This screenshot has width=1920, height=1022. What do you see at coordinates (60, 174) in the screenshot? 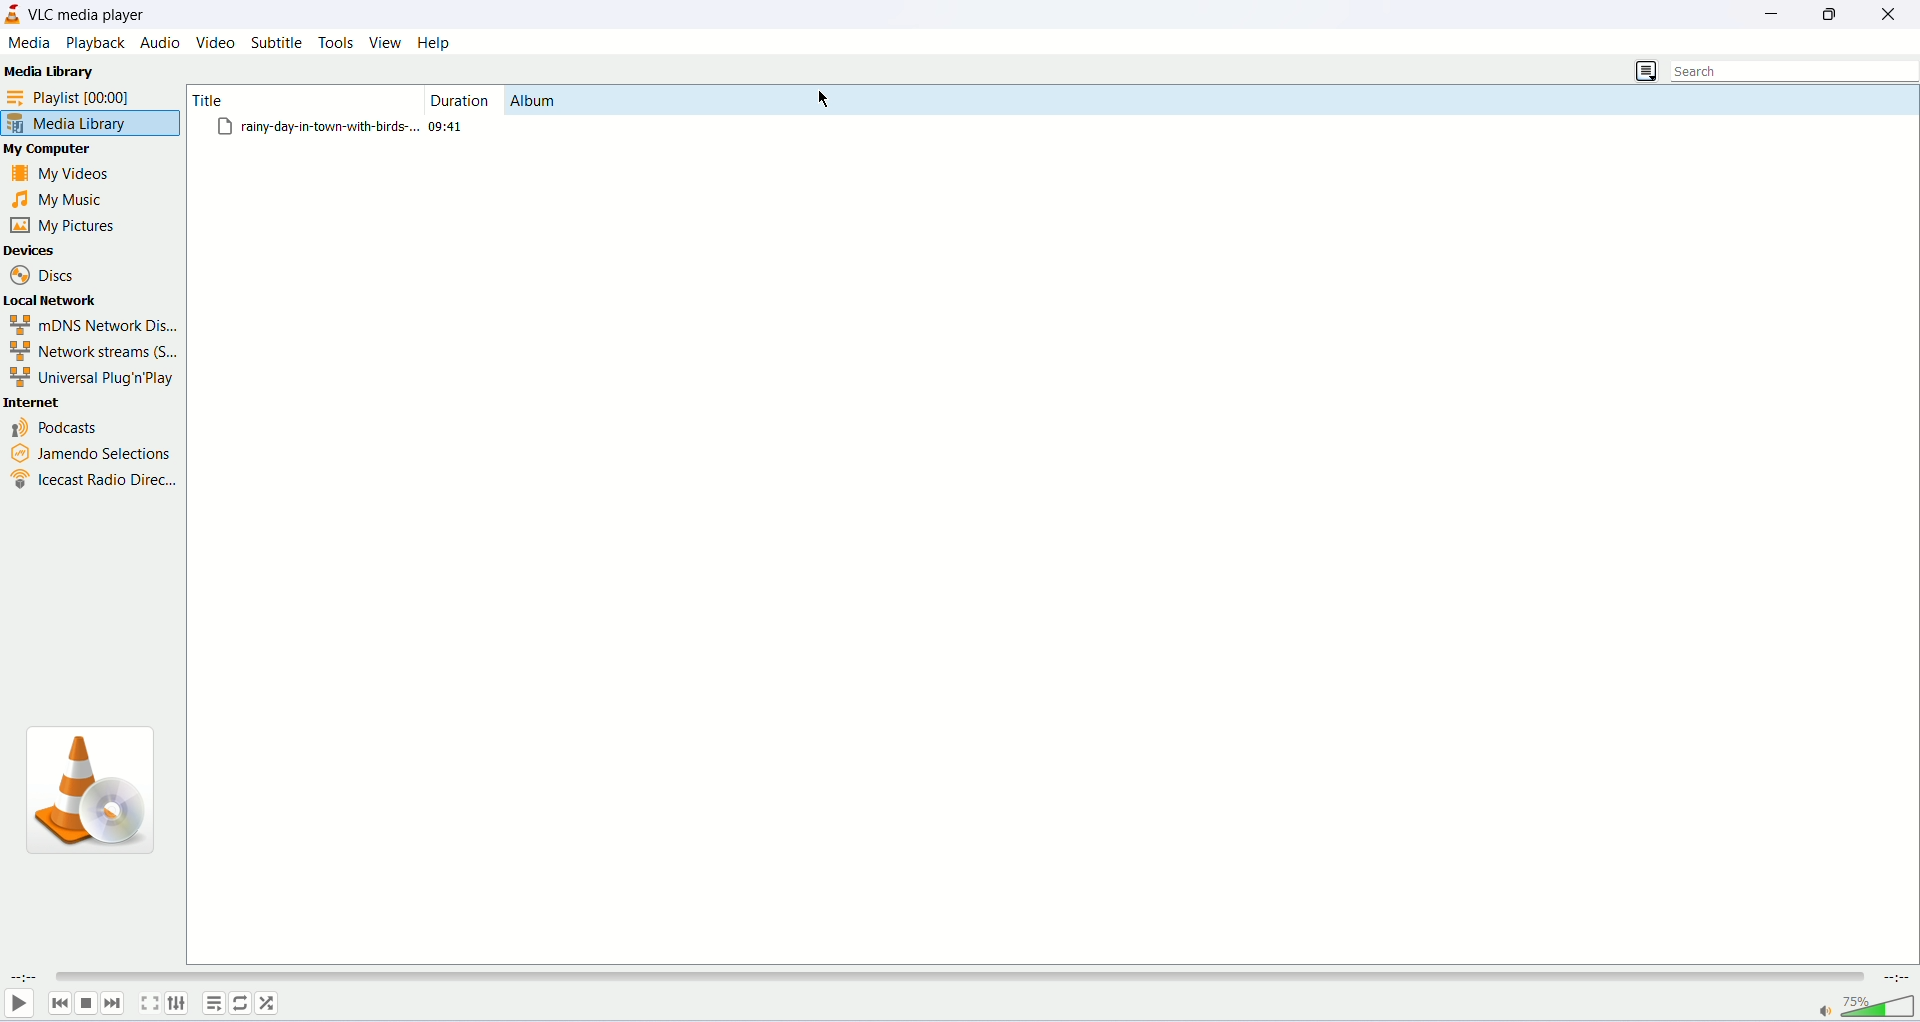
I see `my videos` at bounding box center [60, 174].